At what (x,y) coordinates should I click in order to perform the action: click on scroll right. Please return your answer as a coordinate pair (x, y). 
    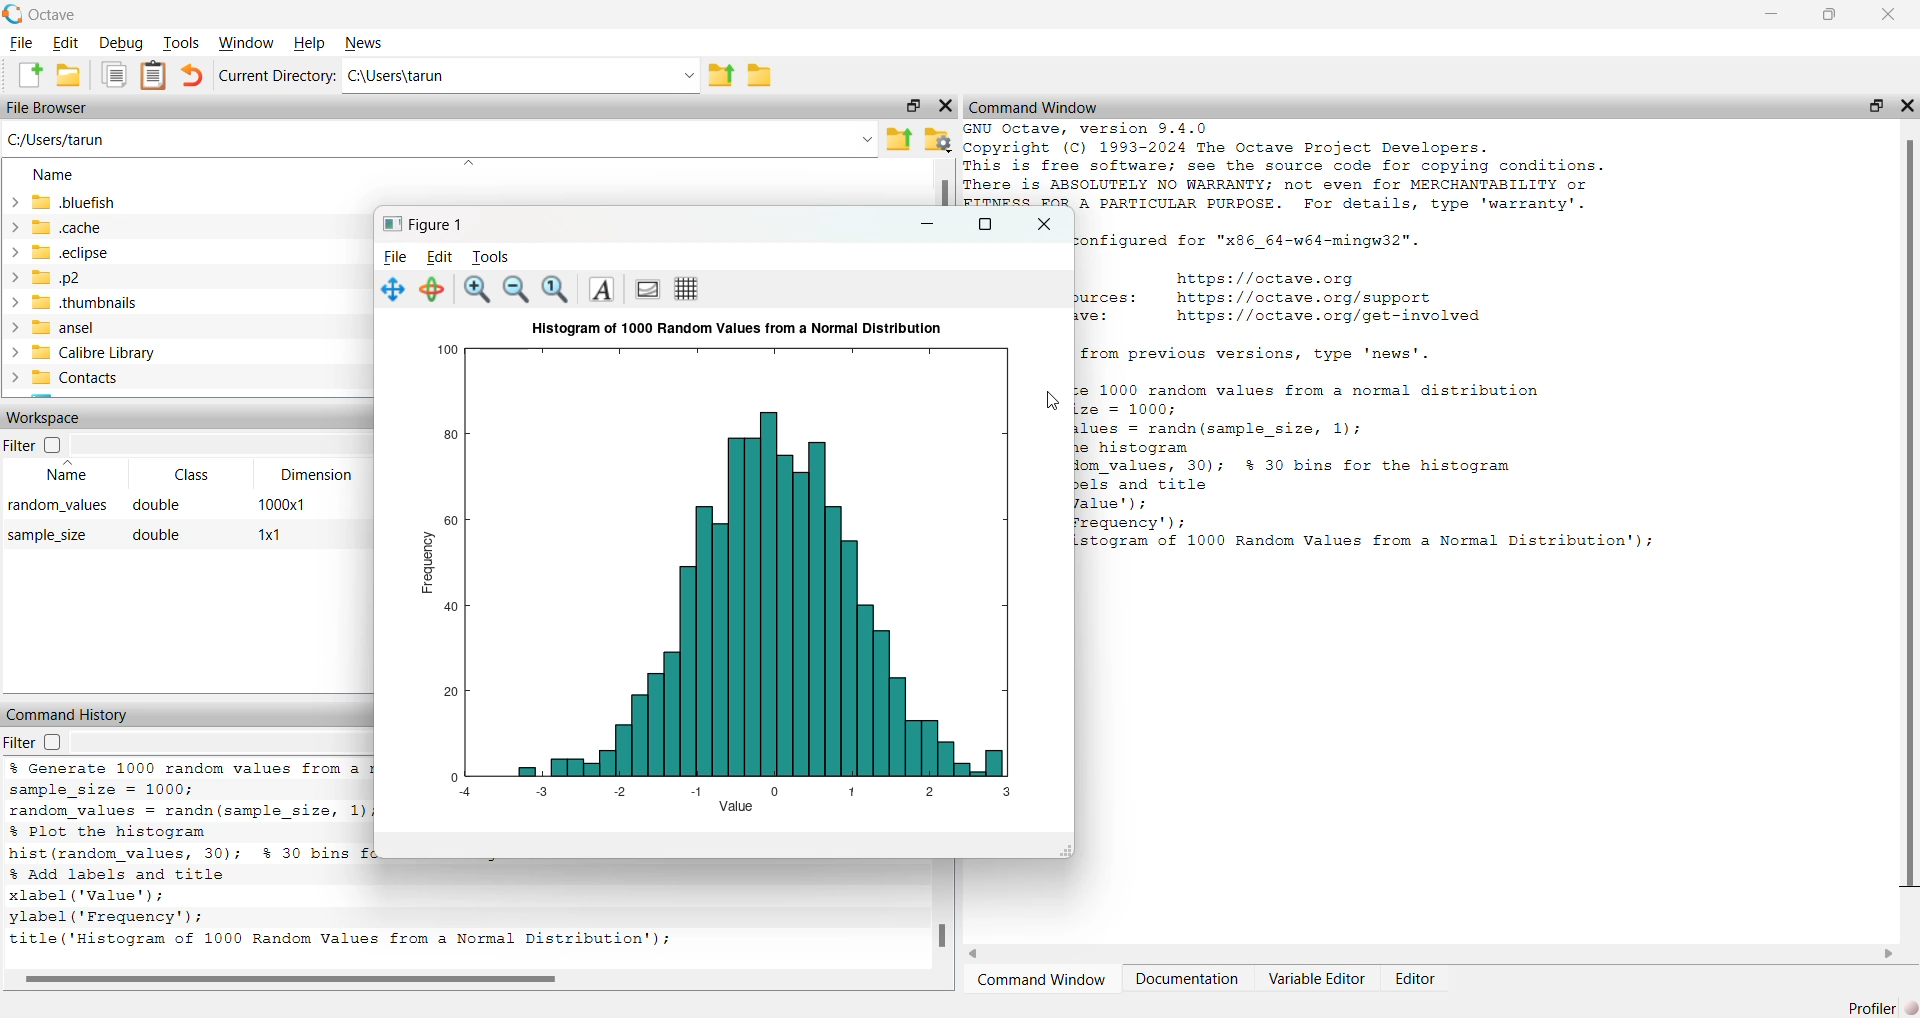
    Looking at the image, I should click on (1888, 953).